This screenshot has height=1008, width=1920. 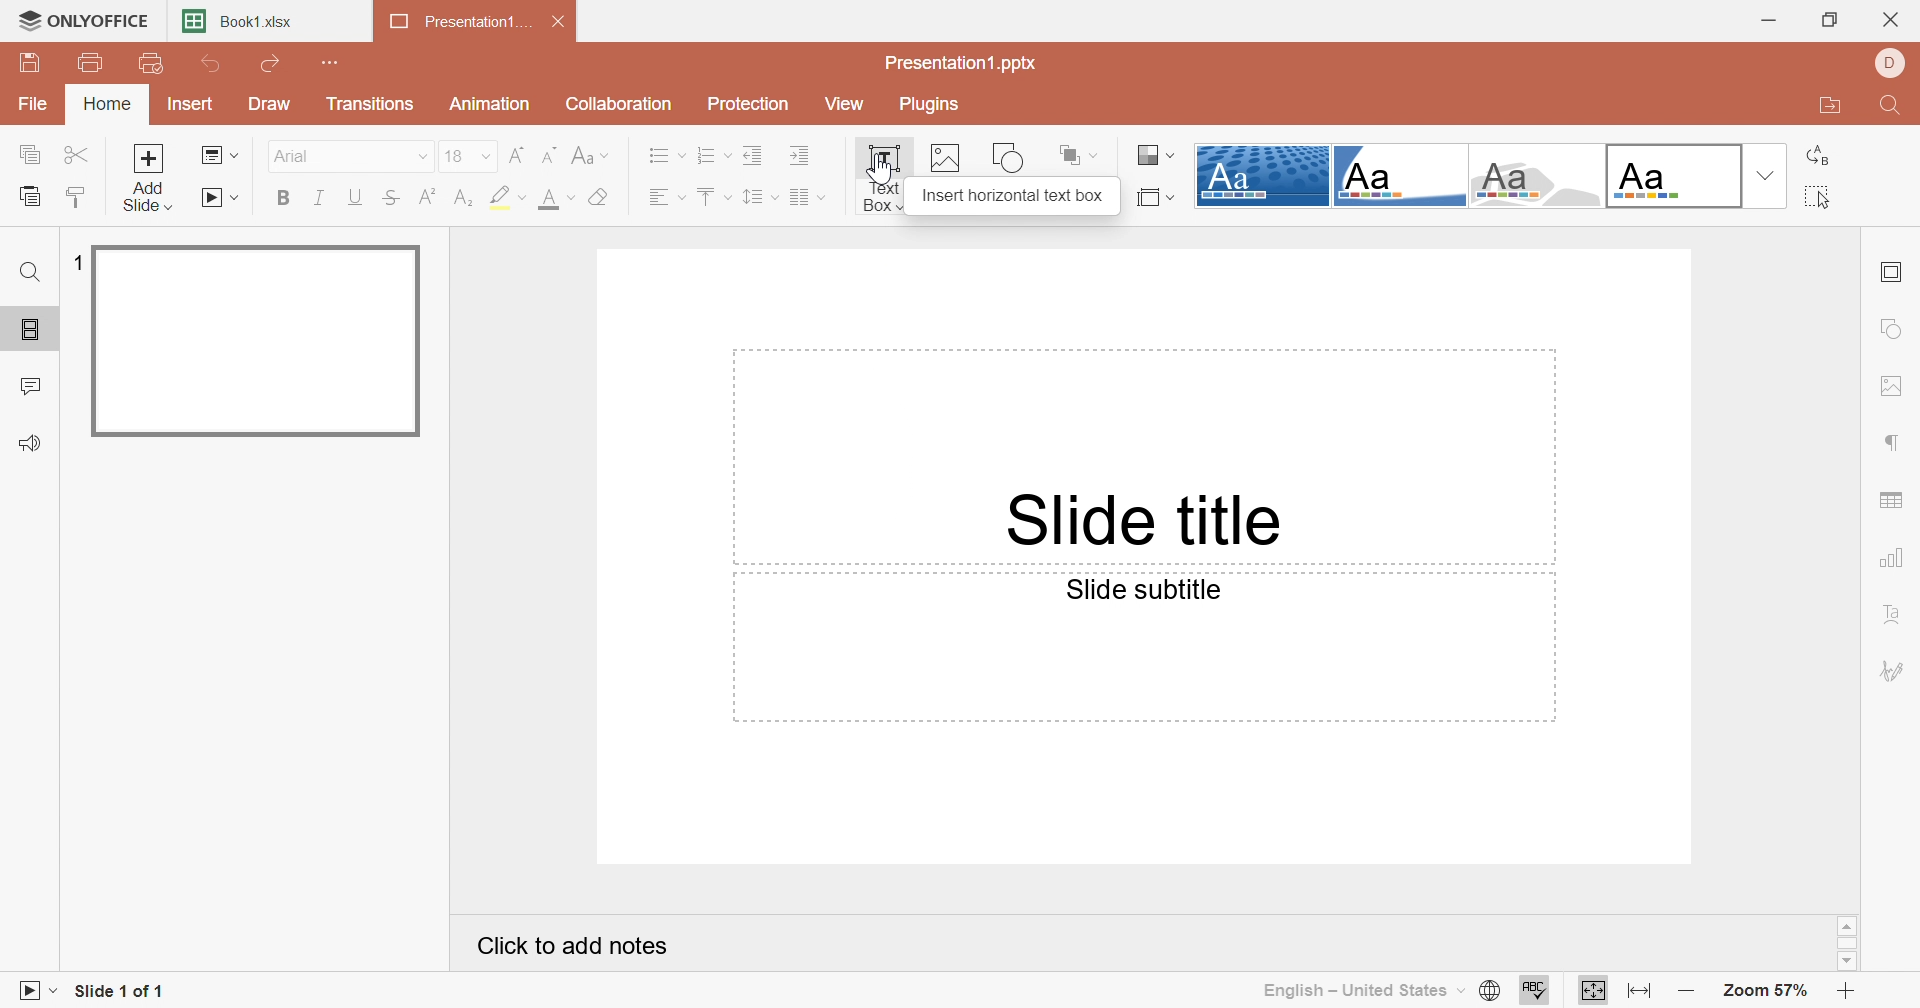 I want to click on Highlight color, so click(x=507, y=197).